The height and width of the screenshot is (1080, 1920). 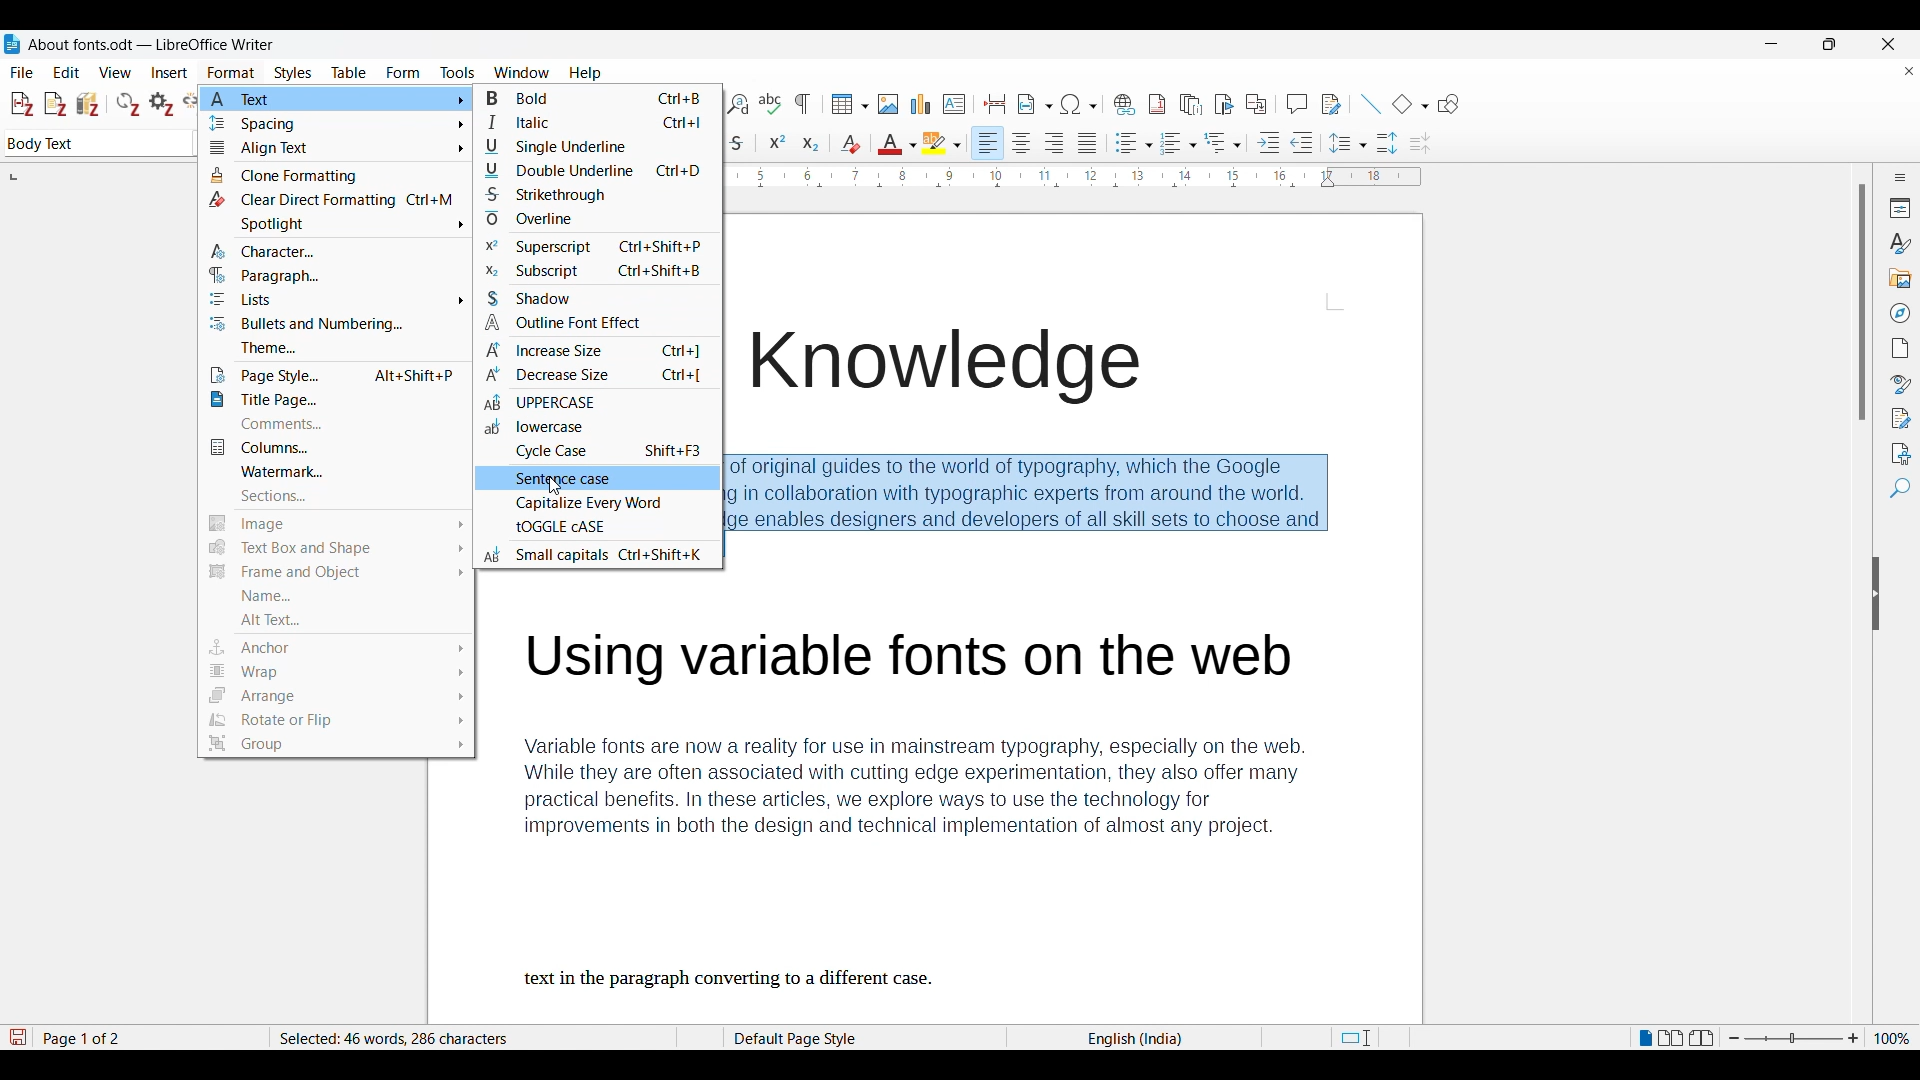 I want to click on character, so click(x=317, y=252).